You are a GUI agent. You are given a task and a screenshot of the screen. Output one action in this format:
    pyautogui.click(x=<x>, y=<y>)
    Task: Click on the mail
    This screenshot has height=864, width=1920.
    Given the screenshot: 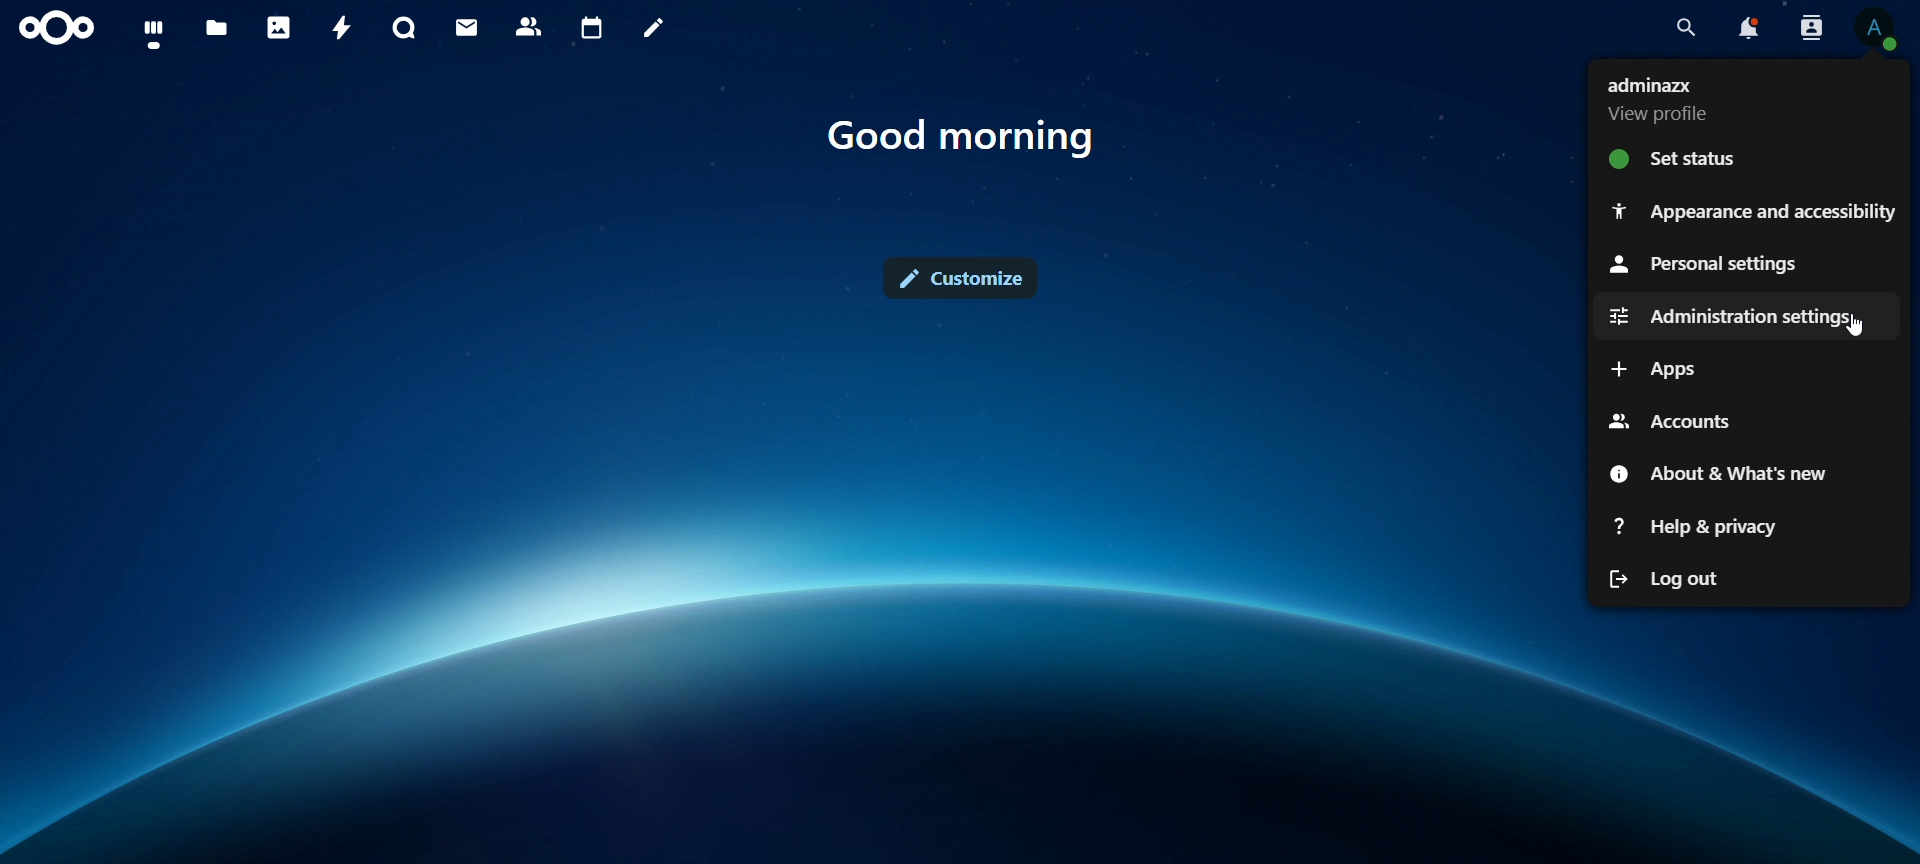 What is the action you would take?
    pyautogui.click(x=468, y=30)
    